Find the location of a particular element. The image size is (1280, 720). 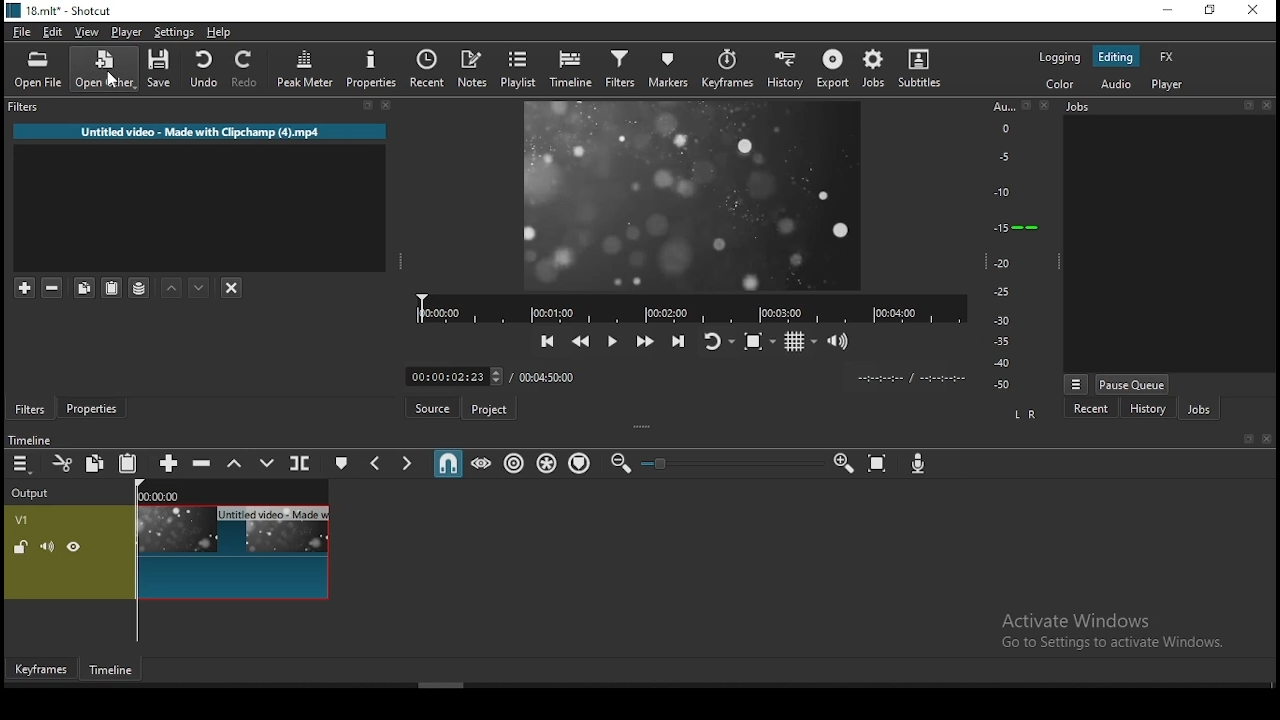

ripple is located at coordinates (511, 463).